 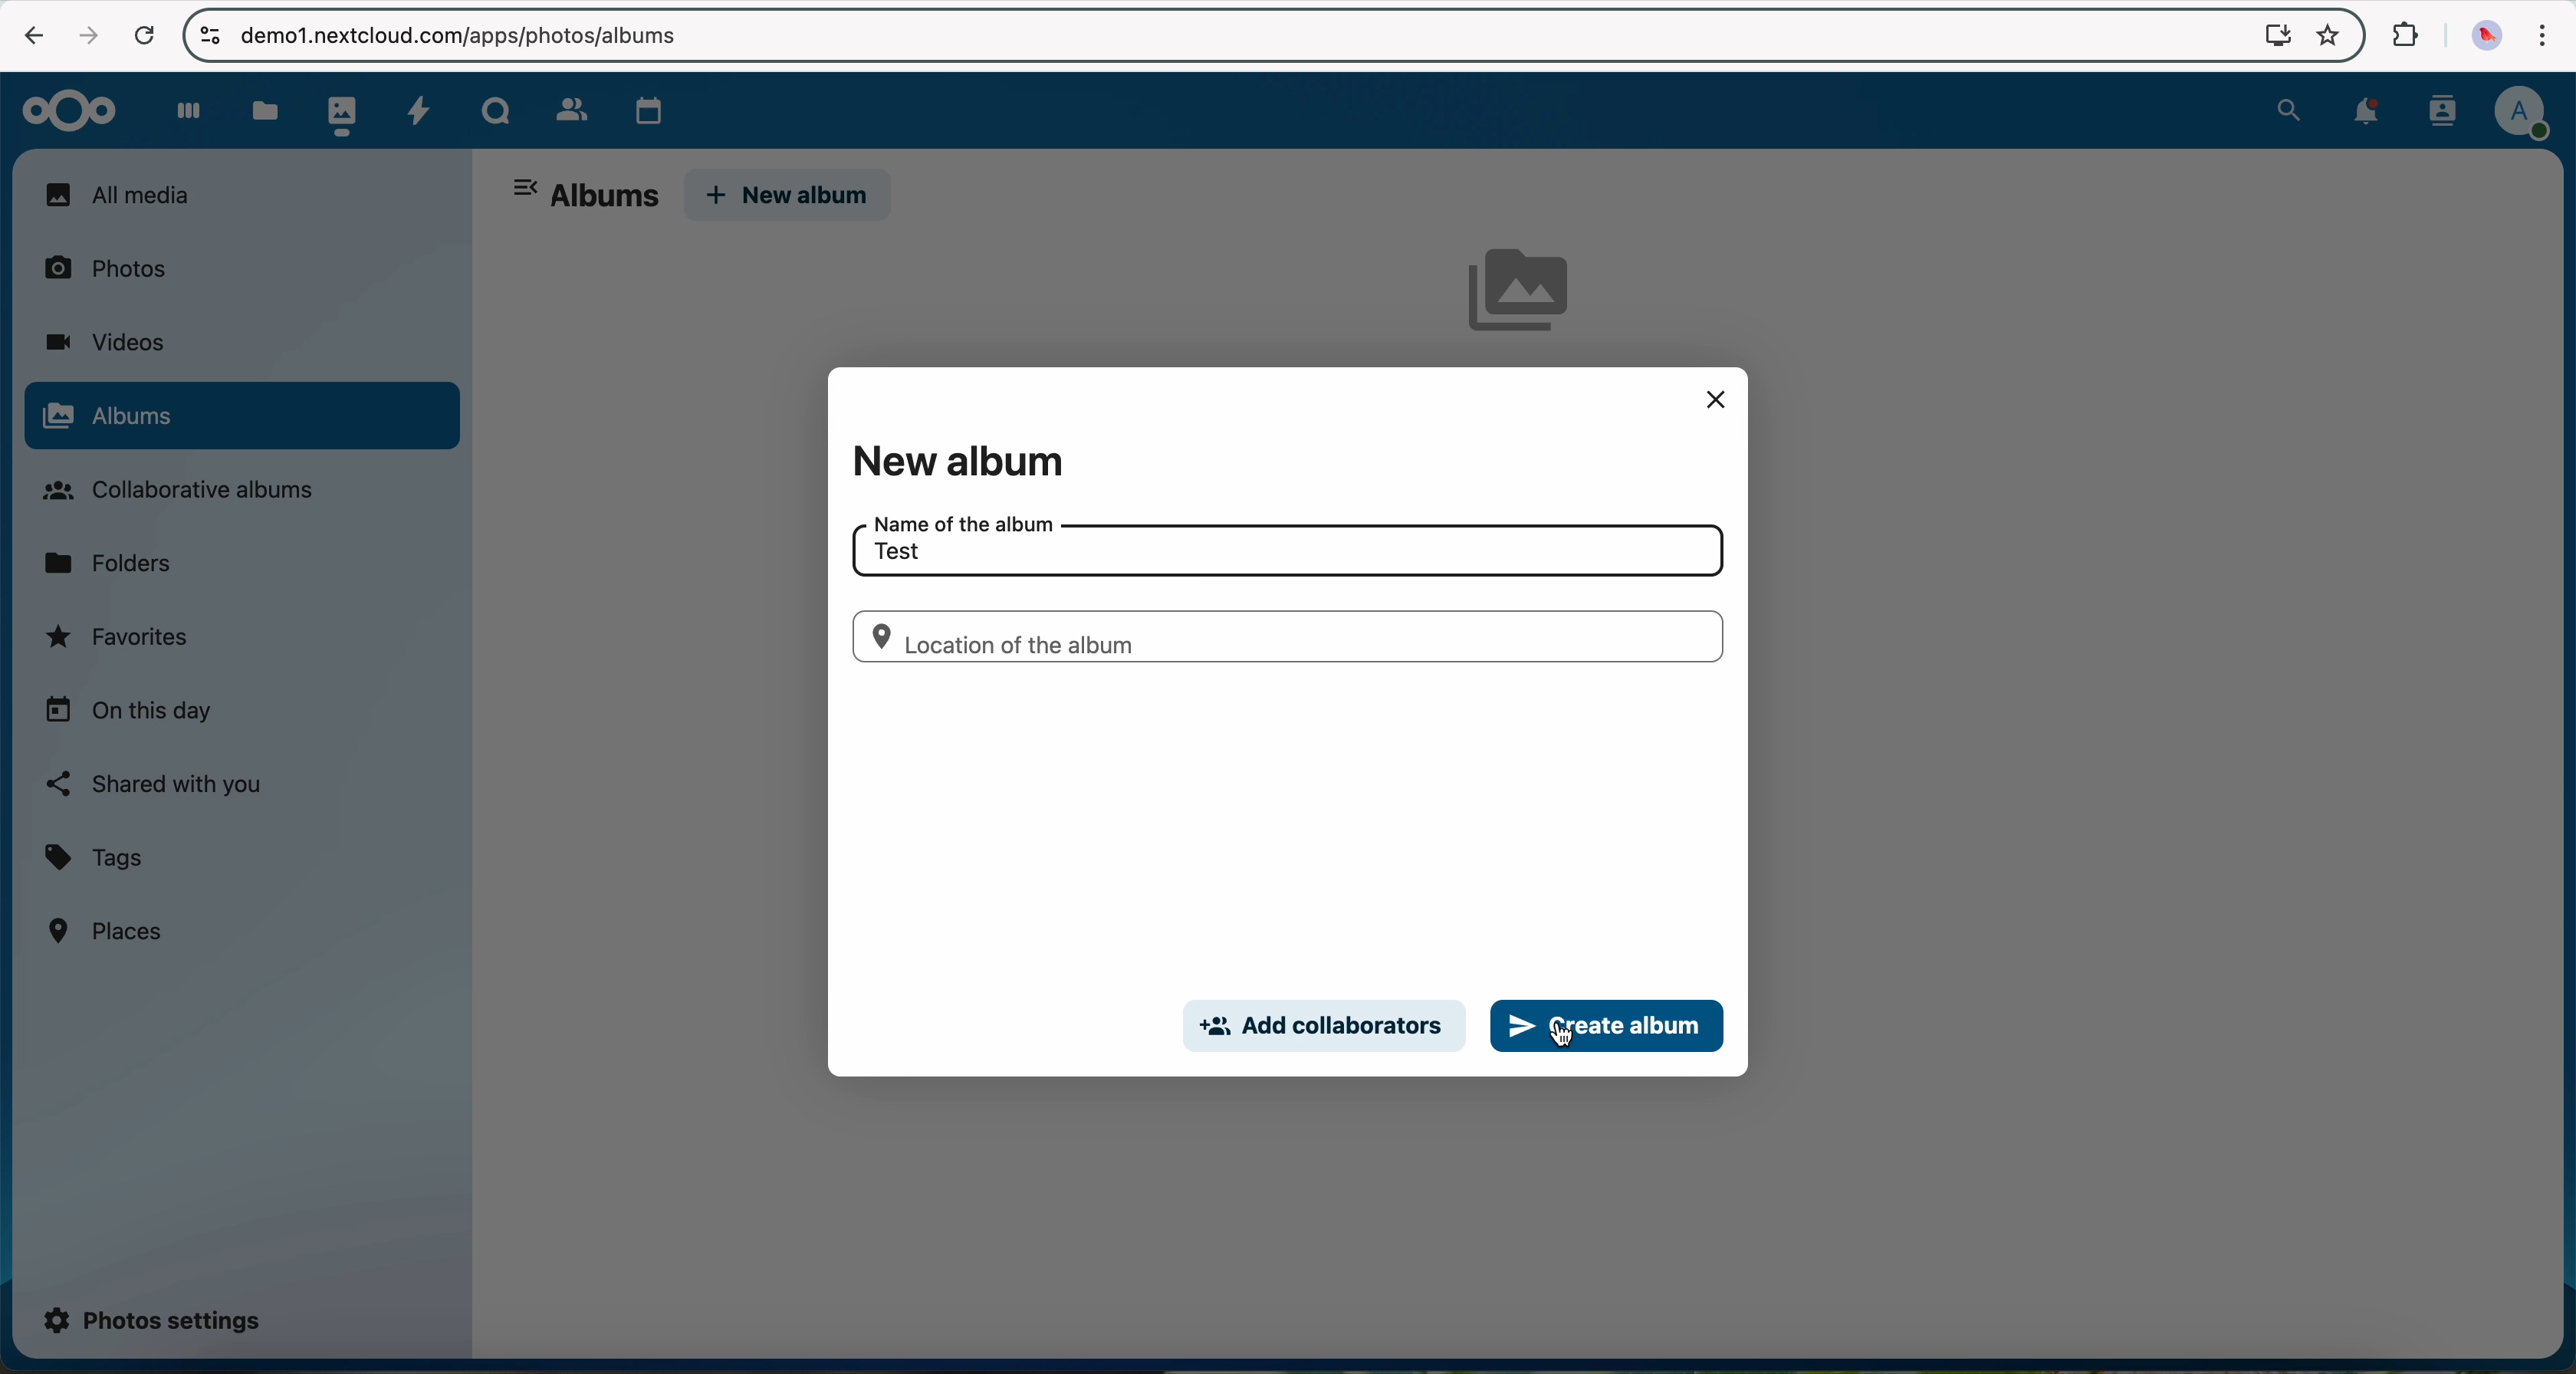 What do you see at coordinates (2437, 111) in the screenshot?
I see `contacts` at bounding box center [2437, 111].